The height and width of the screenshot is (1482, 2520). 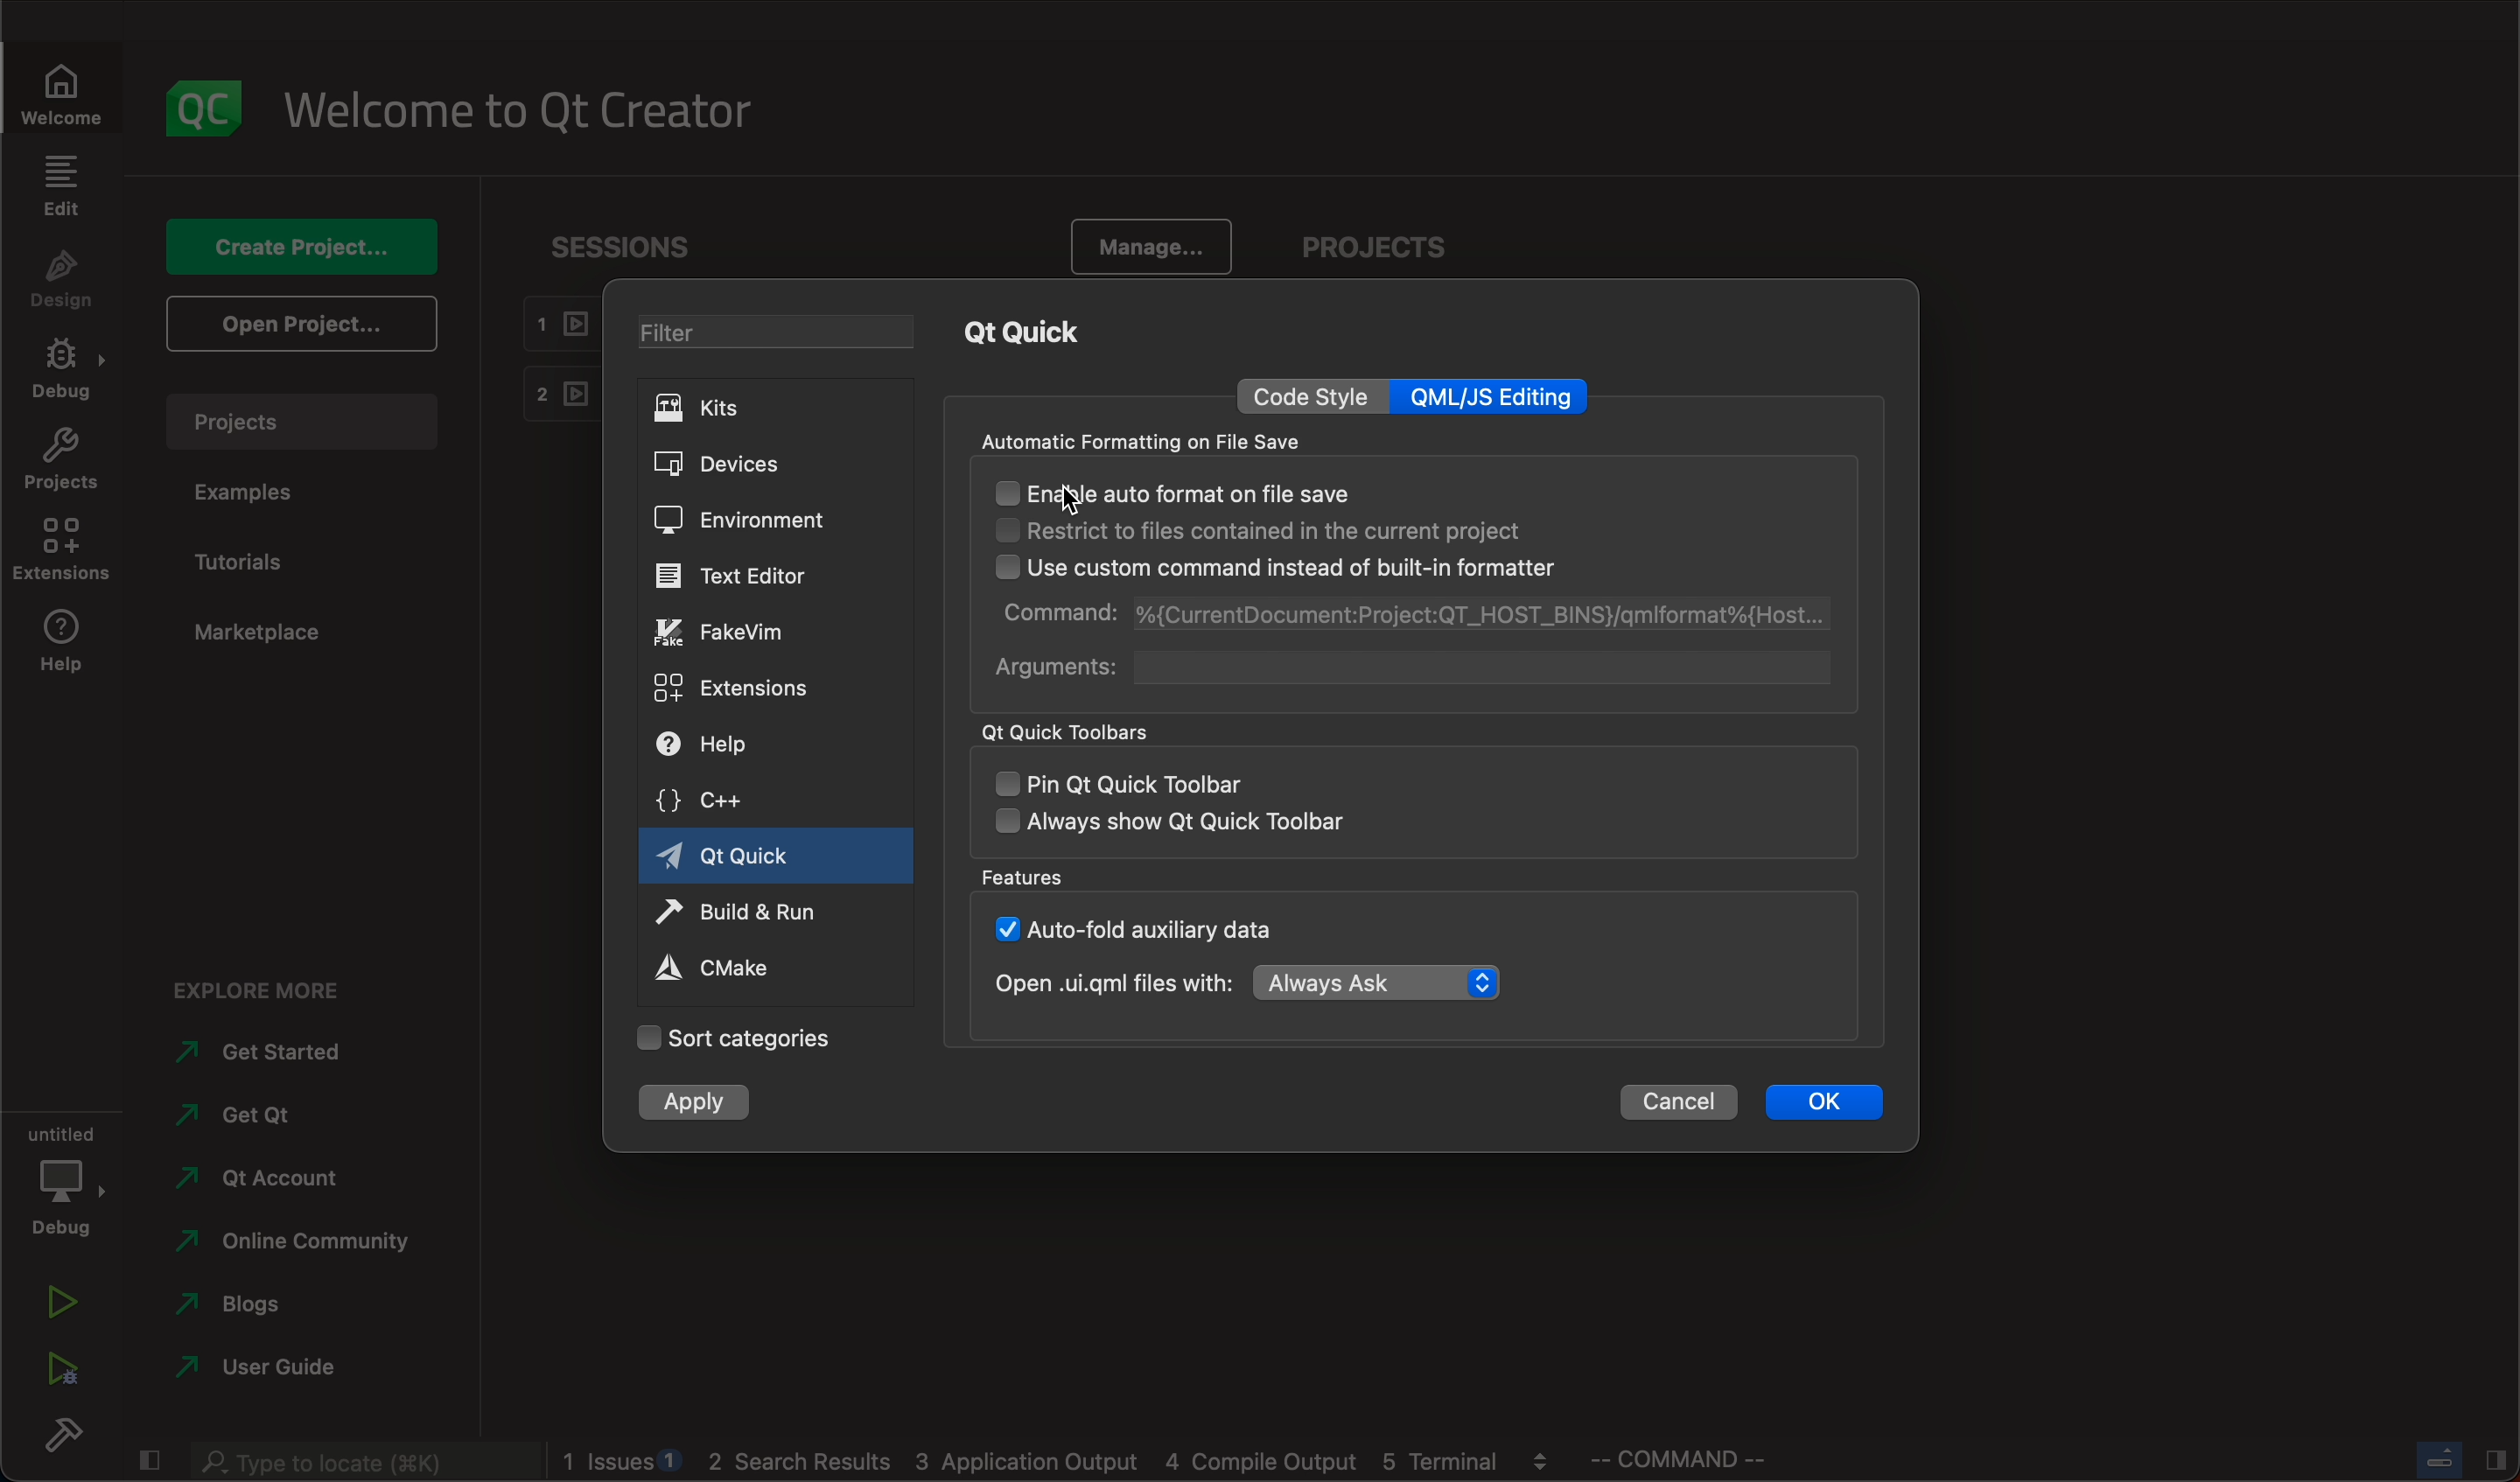 I want to click on devices, so click(x=764, y=465).